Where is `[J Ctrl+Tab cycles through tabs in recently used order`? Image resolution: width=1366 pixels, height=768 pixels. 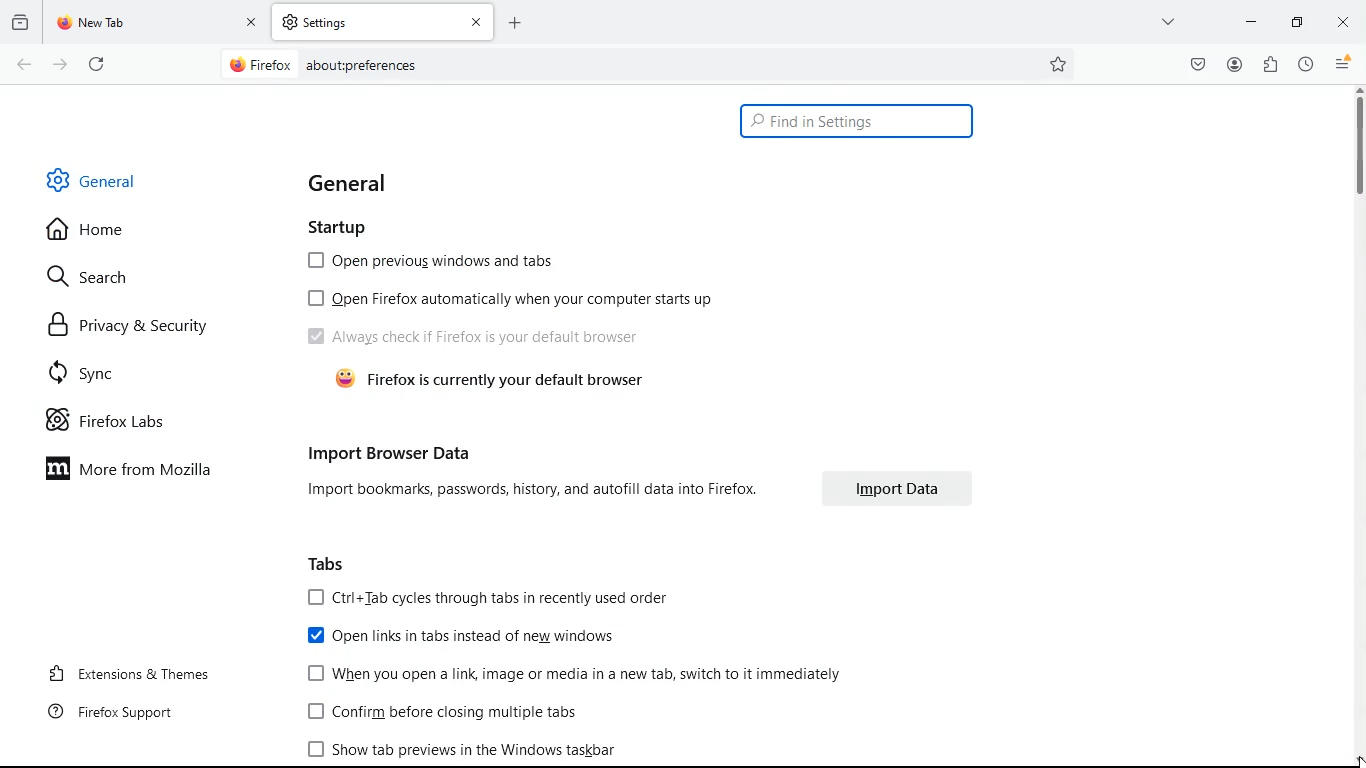 [J Ctrl+Tab cycles through tabs in recently used order is located at coordinates (484, 597).